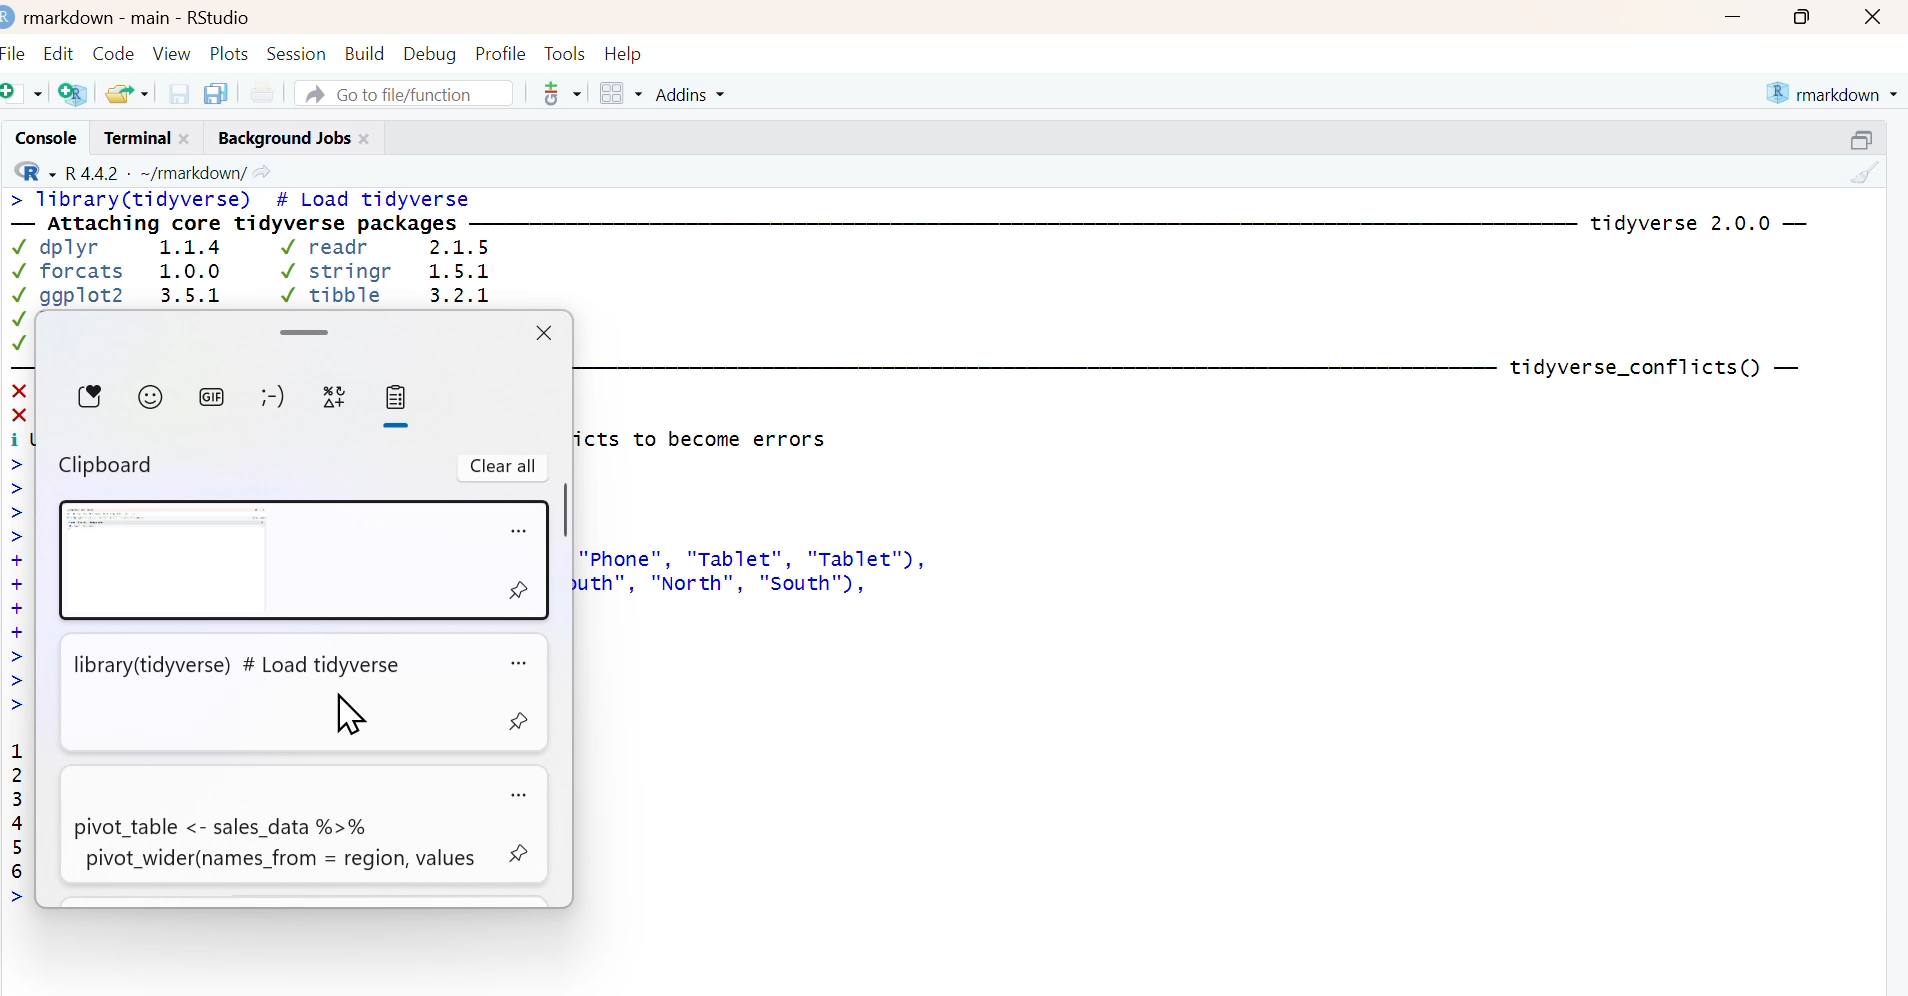 The image size is (1908, 996). Describe the element at coordinates (114, 461) in the screenshot. I see `Clipboard` at that location.